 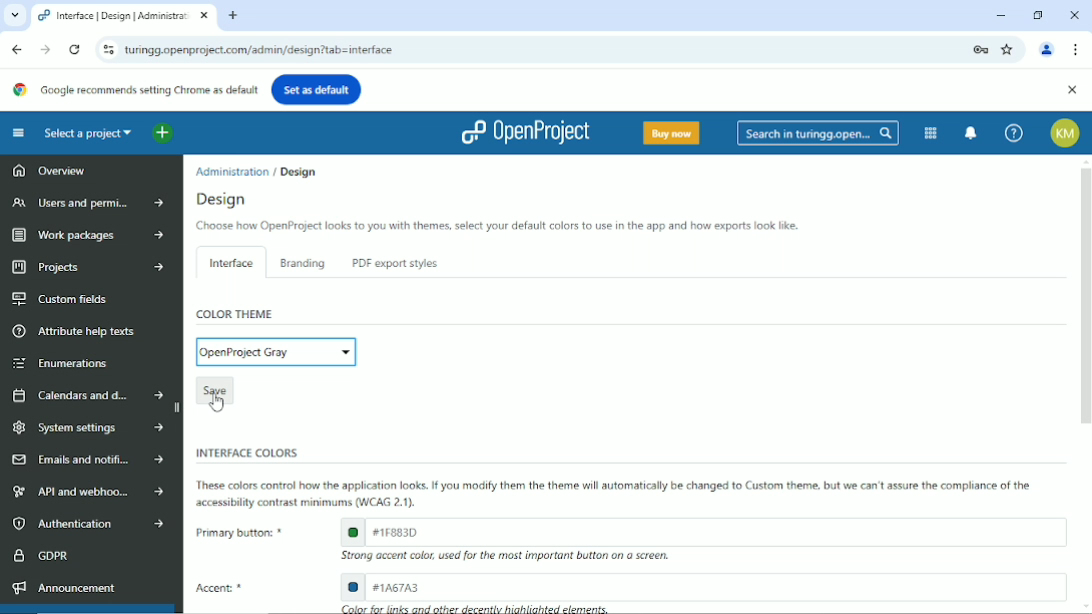 What do you see at coordinates (1001, 15) in the screenshot?
I see `Minimize` at bounding box center [1001, 15].